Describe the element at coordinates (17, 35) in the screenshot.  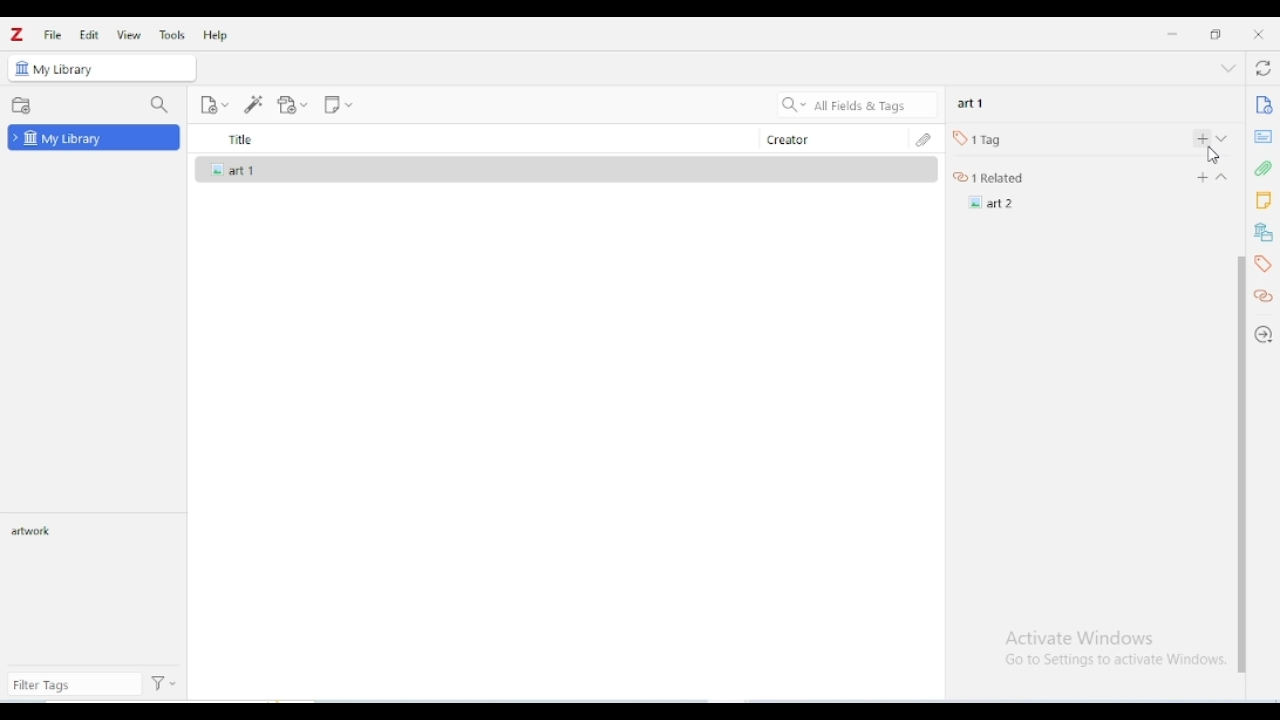
I see `logo` at that location.